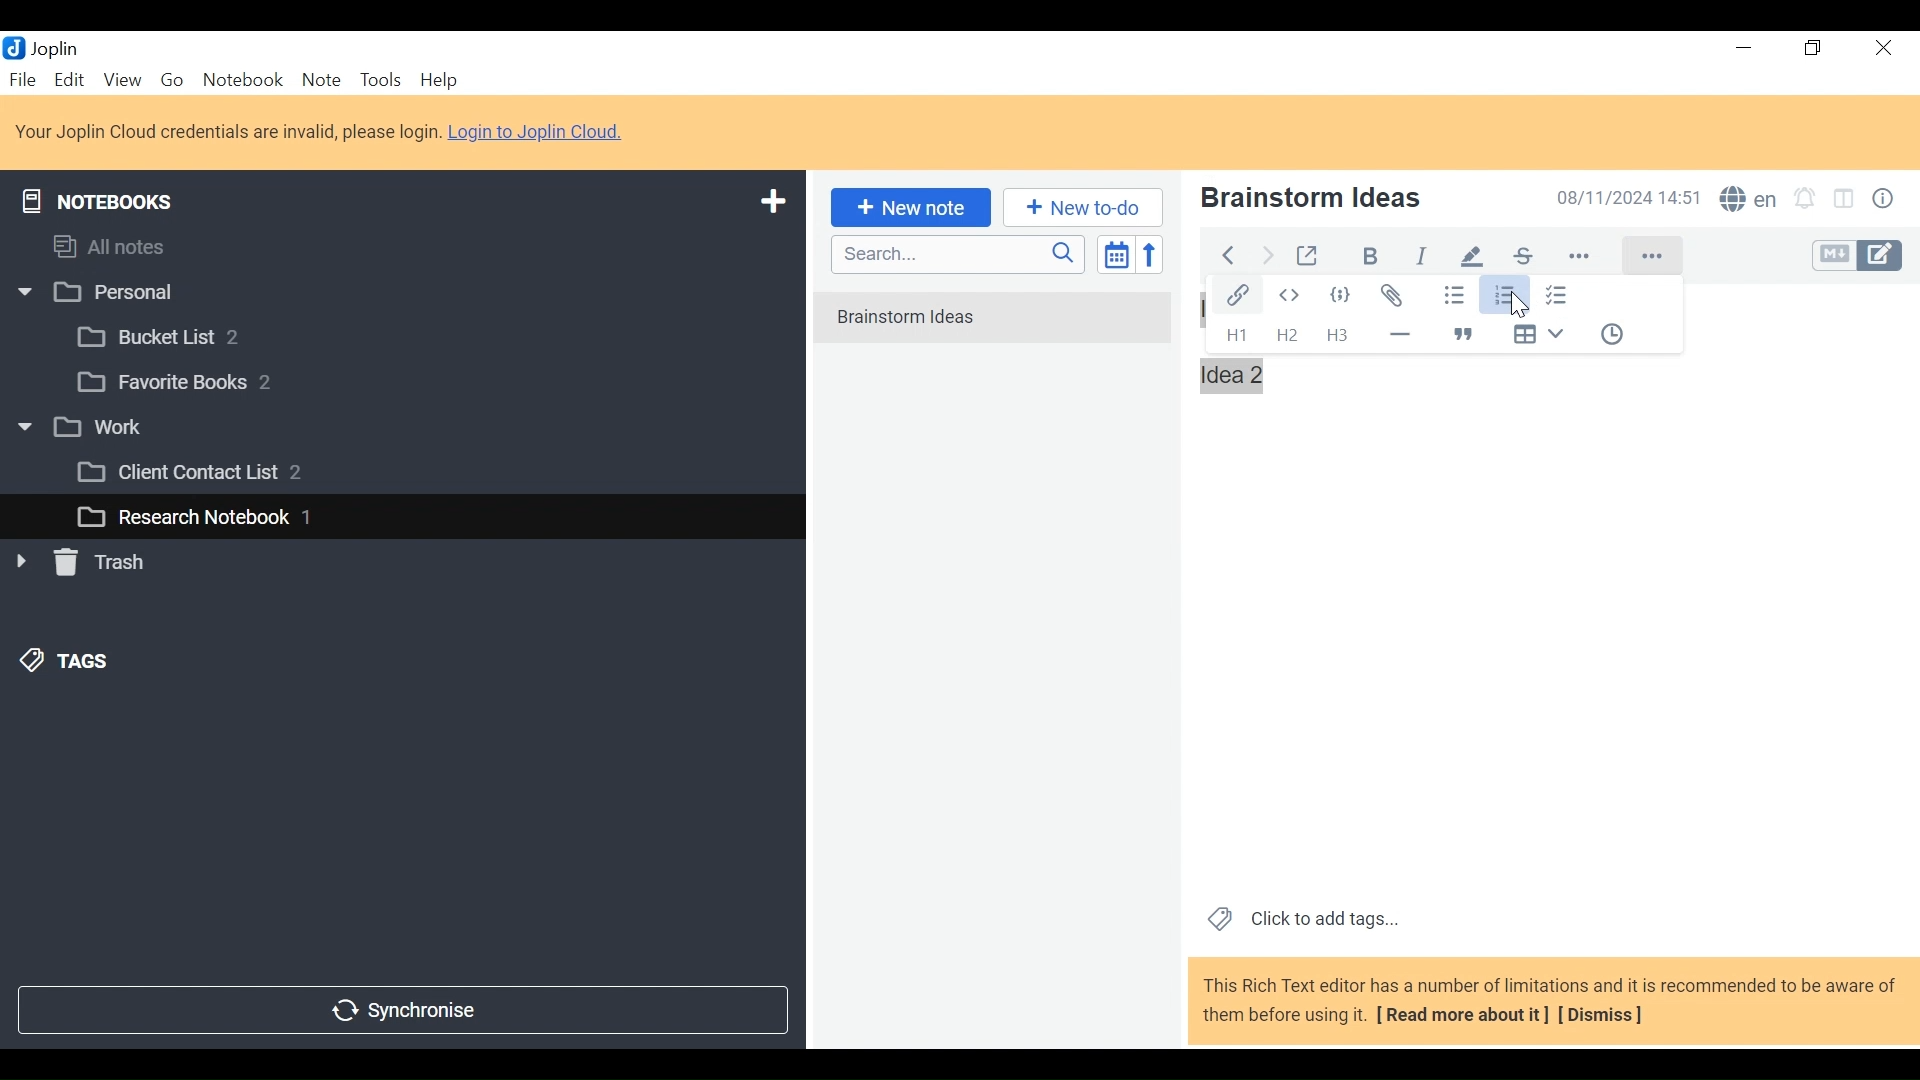  Describe the element at coordinates (87, 663) in the screenshot. I see `&) TAGS` at that location.